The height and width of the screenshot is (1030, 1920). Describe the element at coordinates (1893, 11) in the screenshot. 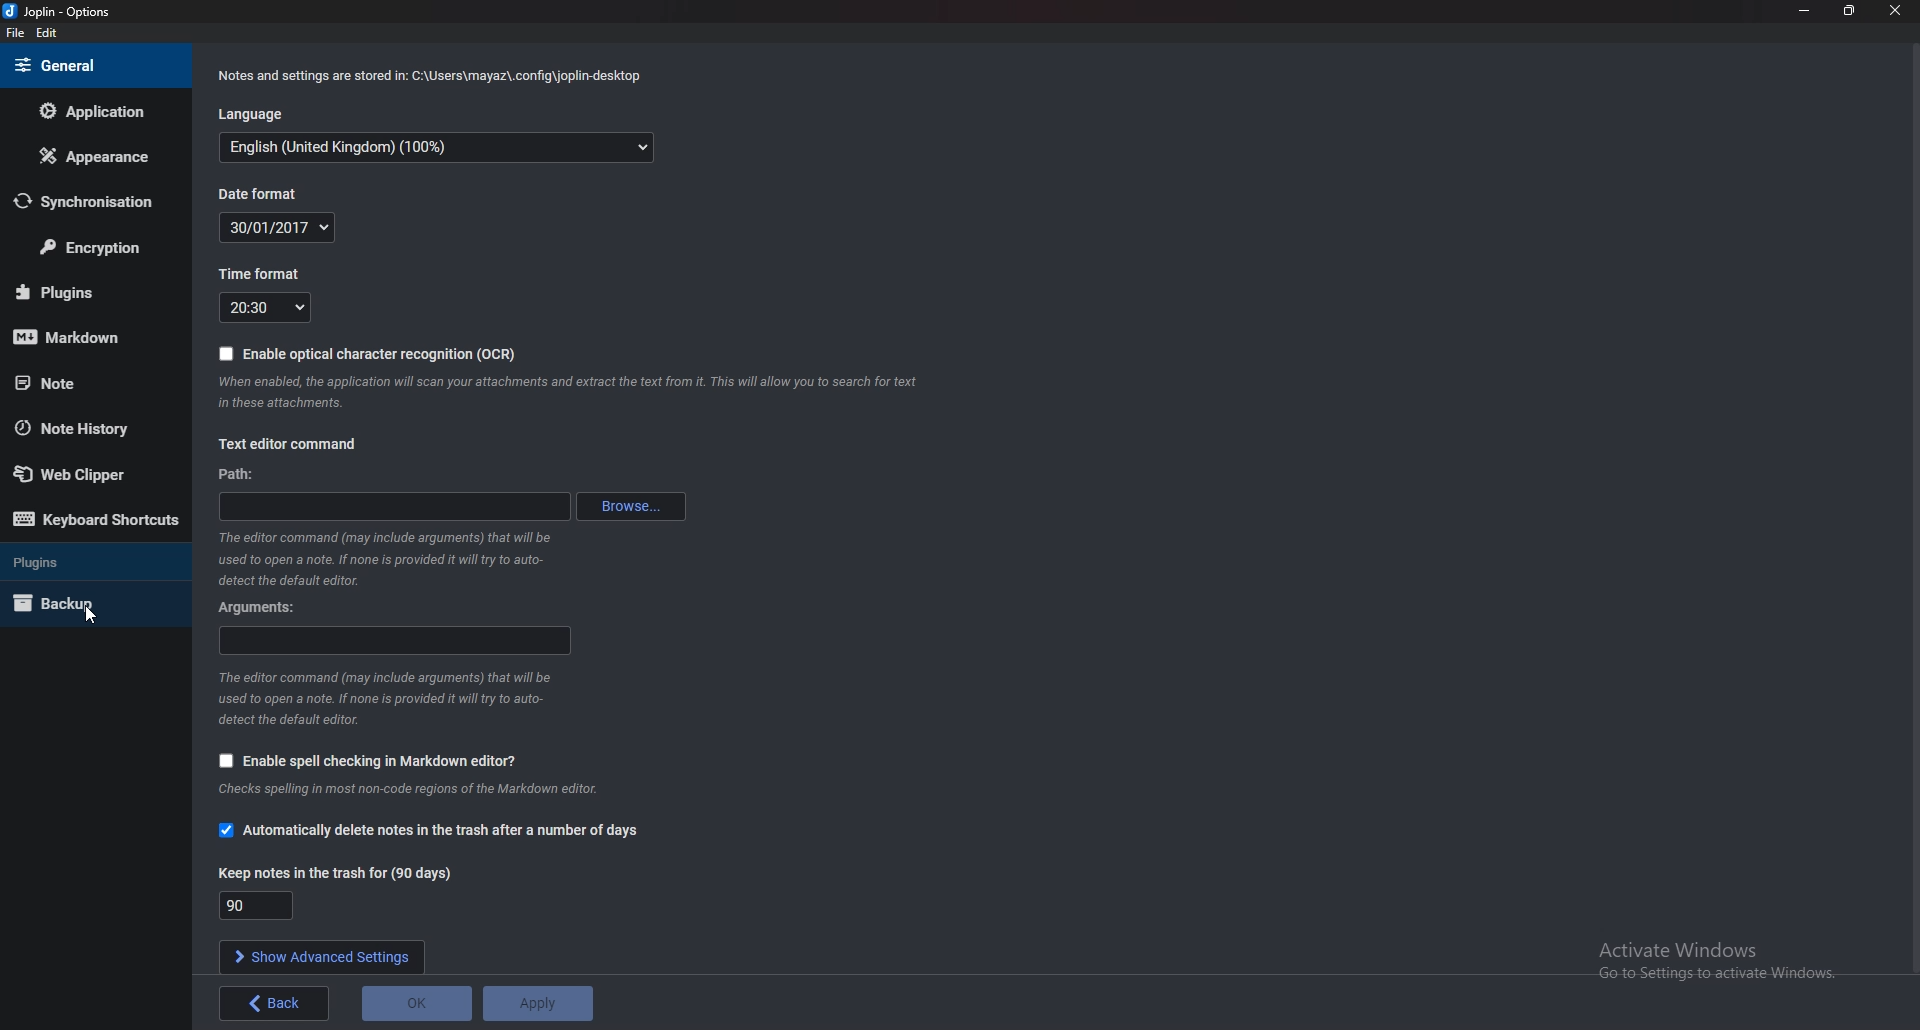

I see `close` at that location.